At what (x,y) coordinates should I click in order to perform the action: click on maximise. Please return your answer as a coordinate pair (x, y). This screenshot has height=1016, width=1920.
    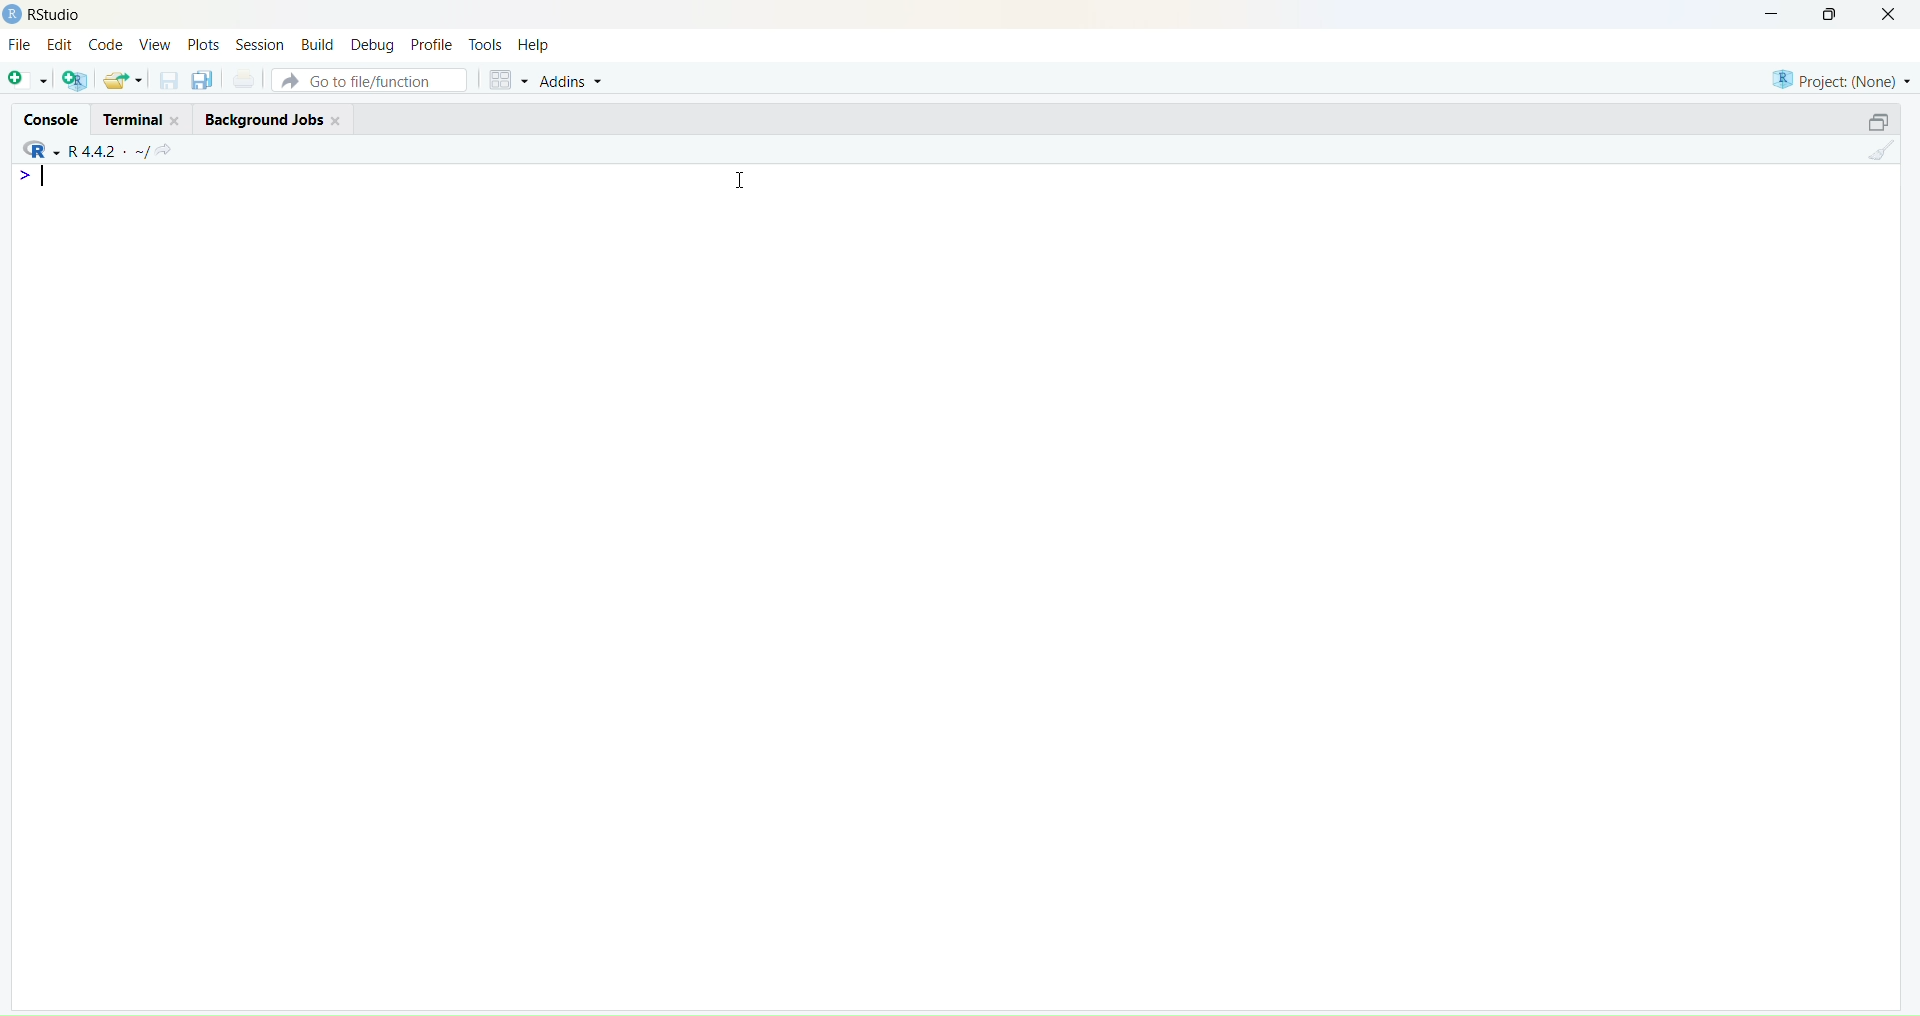
    Looking at the image, I should click on (1830, 14).